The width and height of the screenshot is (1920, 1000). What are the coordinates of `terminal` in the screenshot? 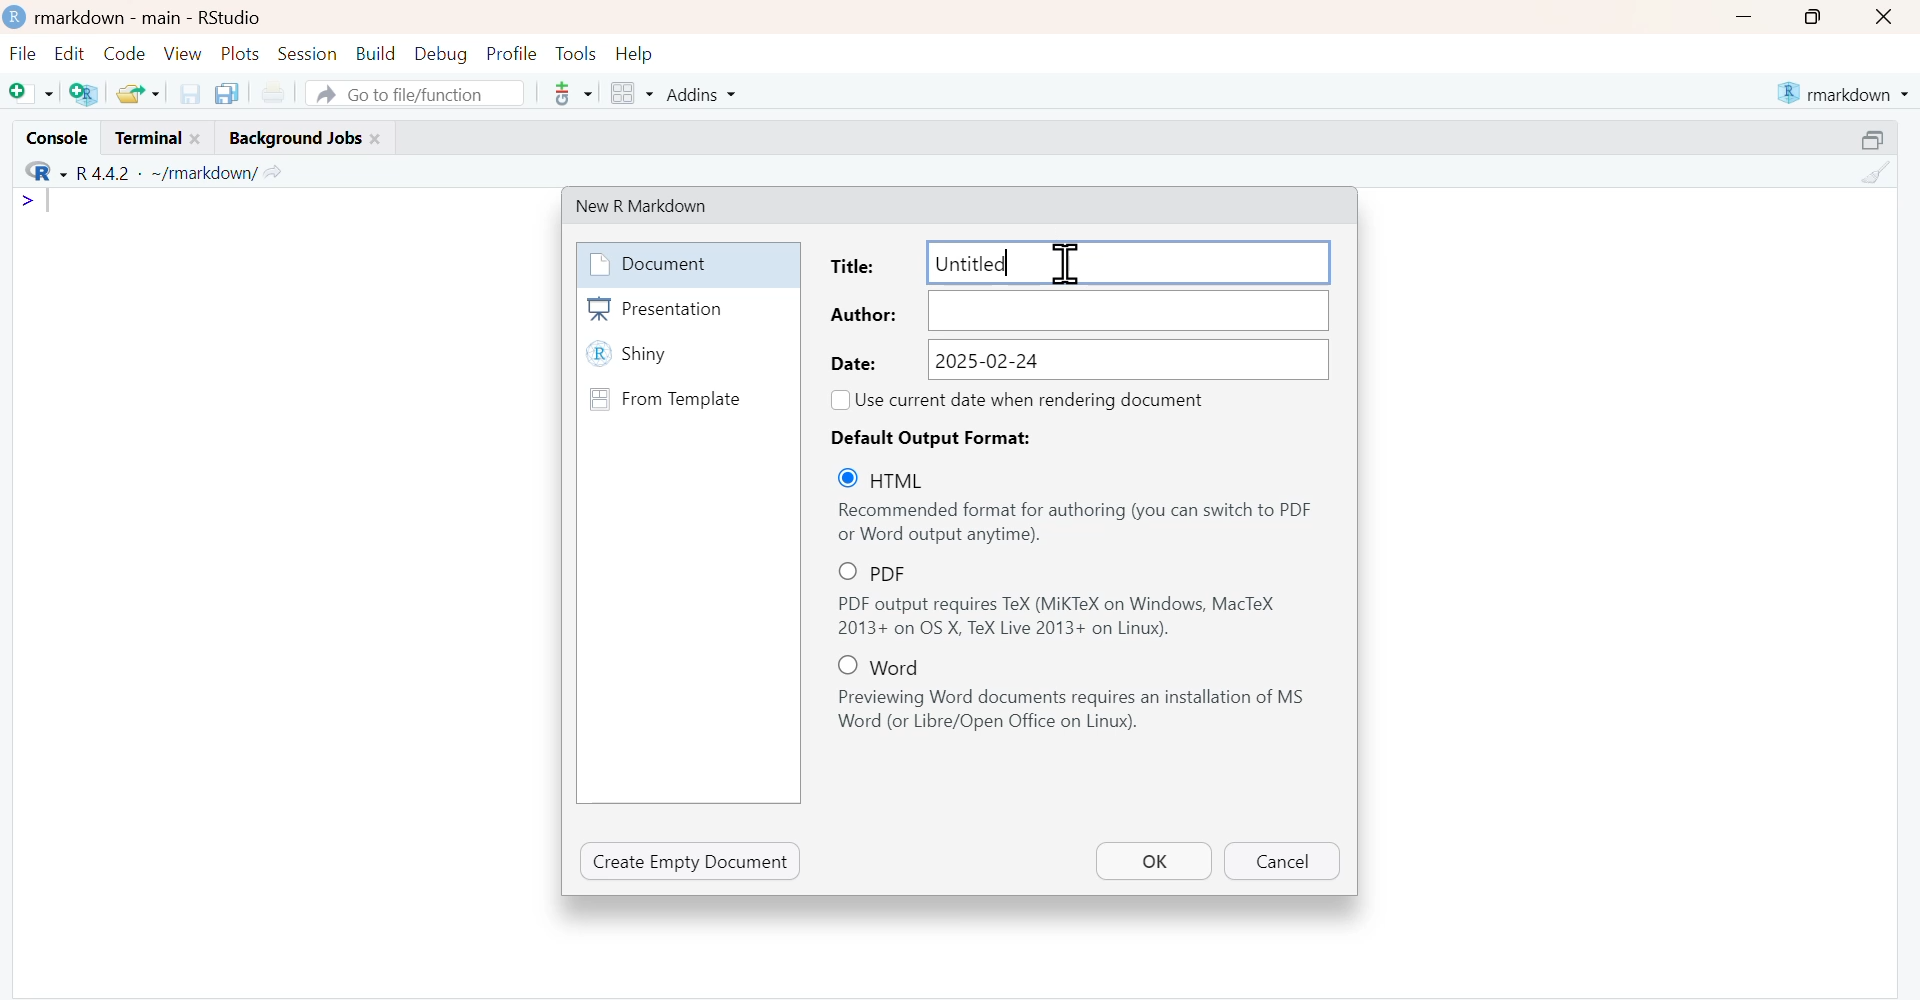 It's located at (157, 138).